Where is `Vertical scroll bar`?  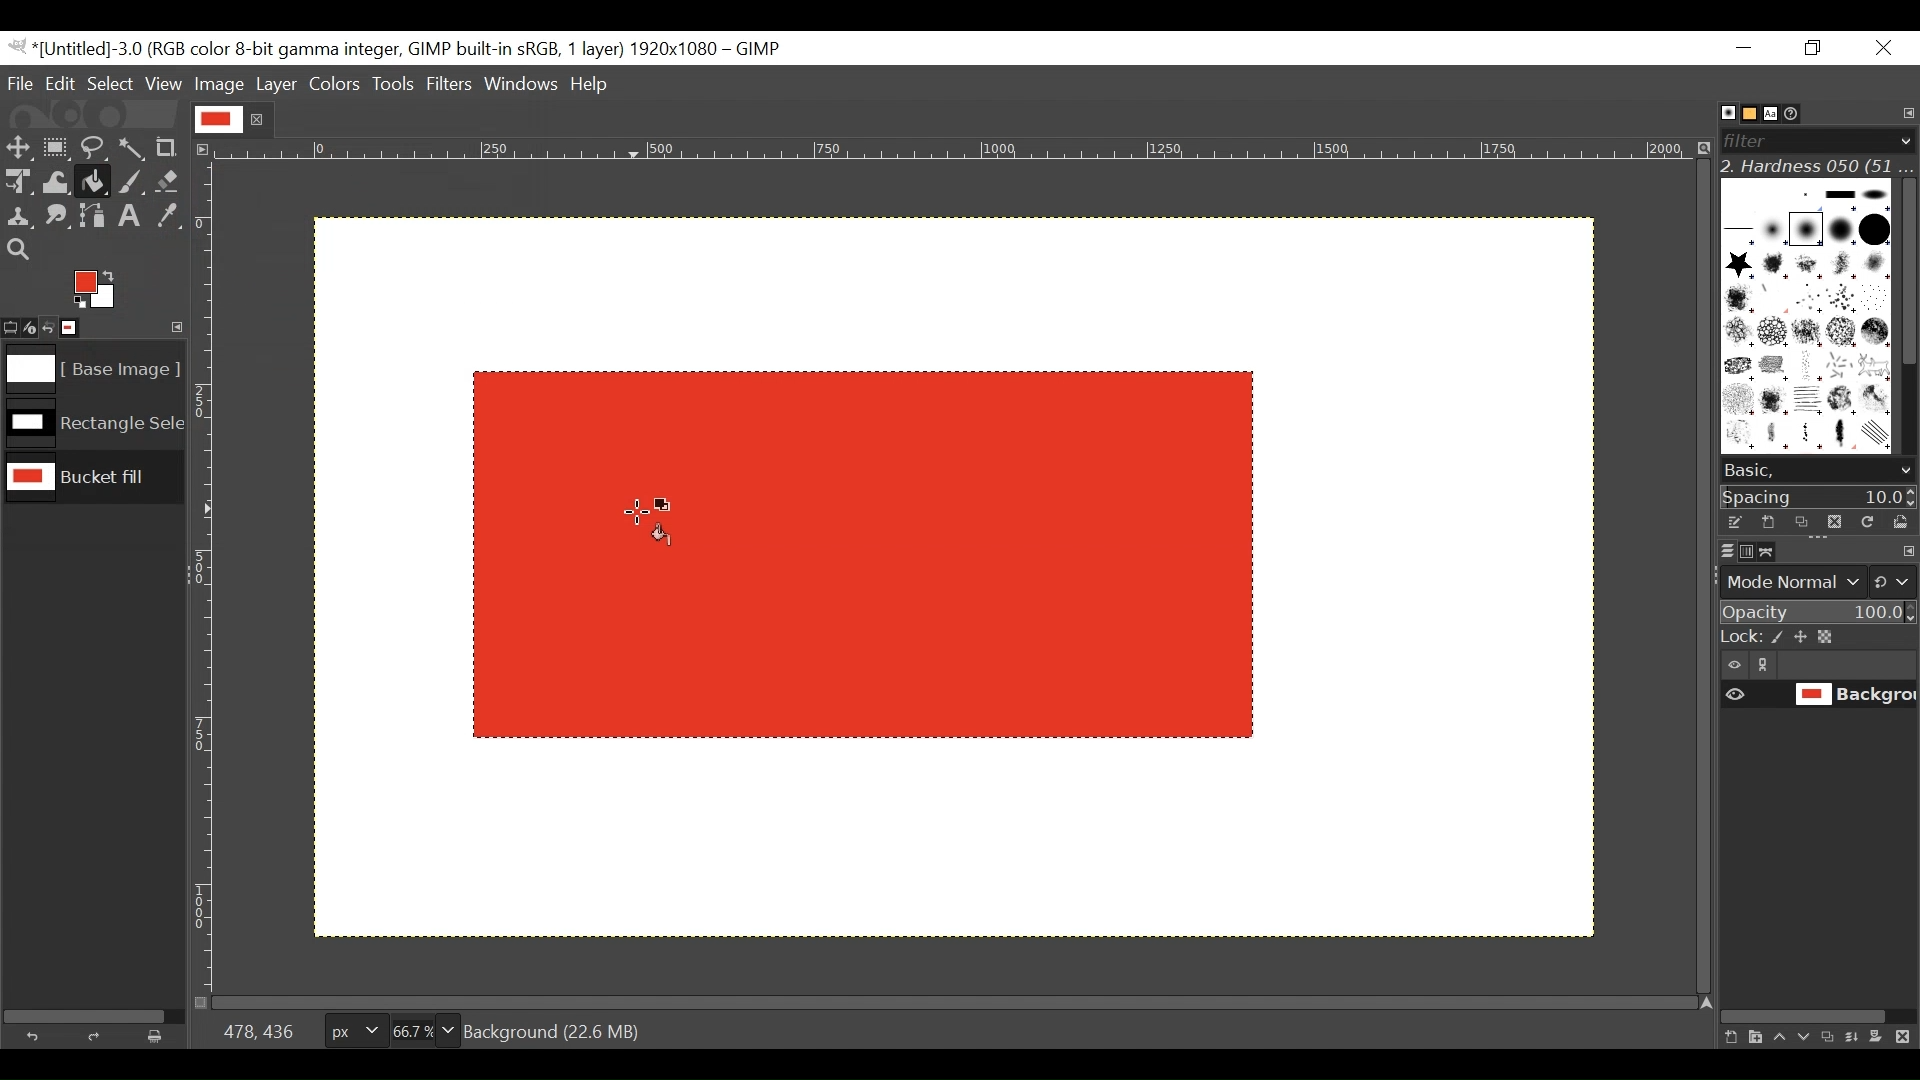 Vertical scroll bar is located at coordinates (1906, 269).